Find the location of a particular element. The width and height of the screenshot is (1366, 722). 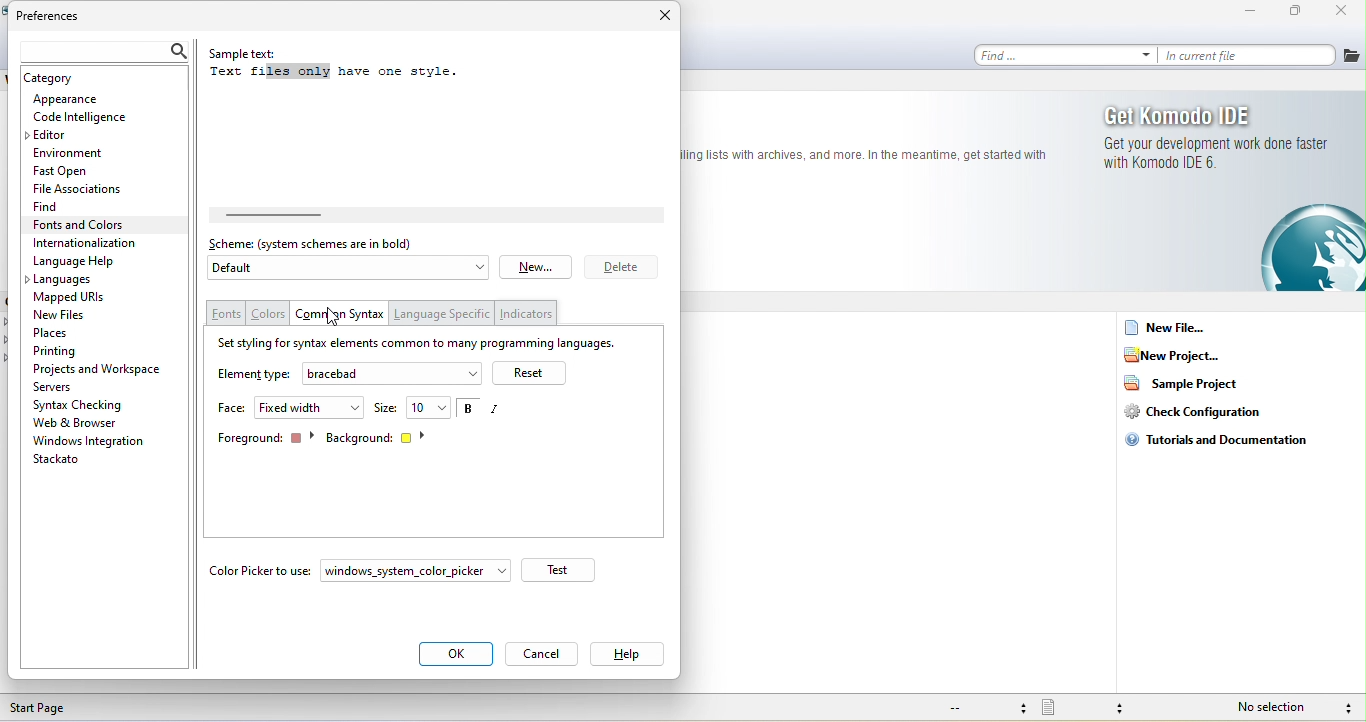

default is located at coordinates (349, 270).